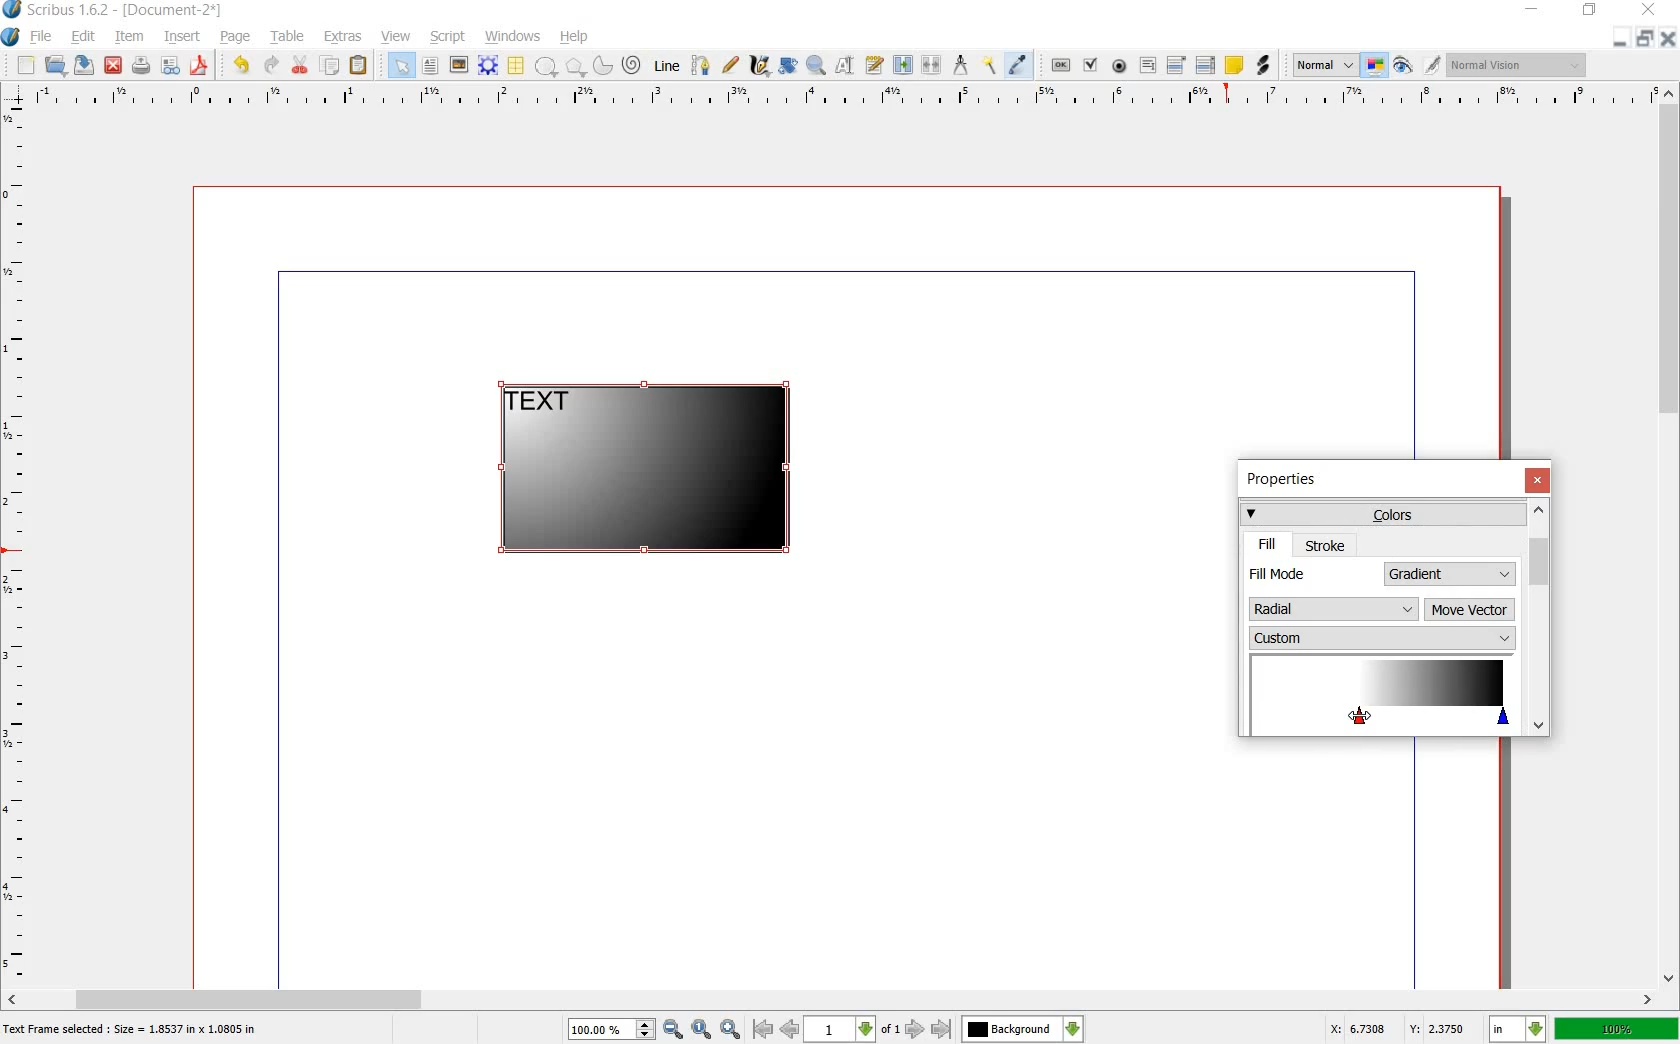 This screenshot has width=1680, height=1044. Describe the element at coordinates (343, 37) in the screenshot. I see `extras` at that location.